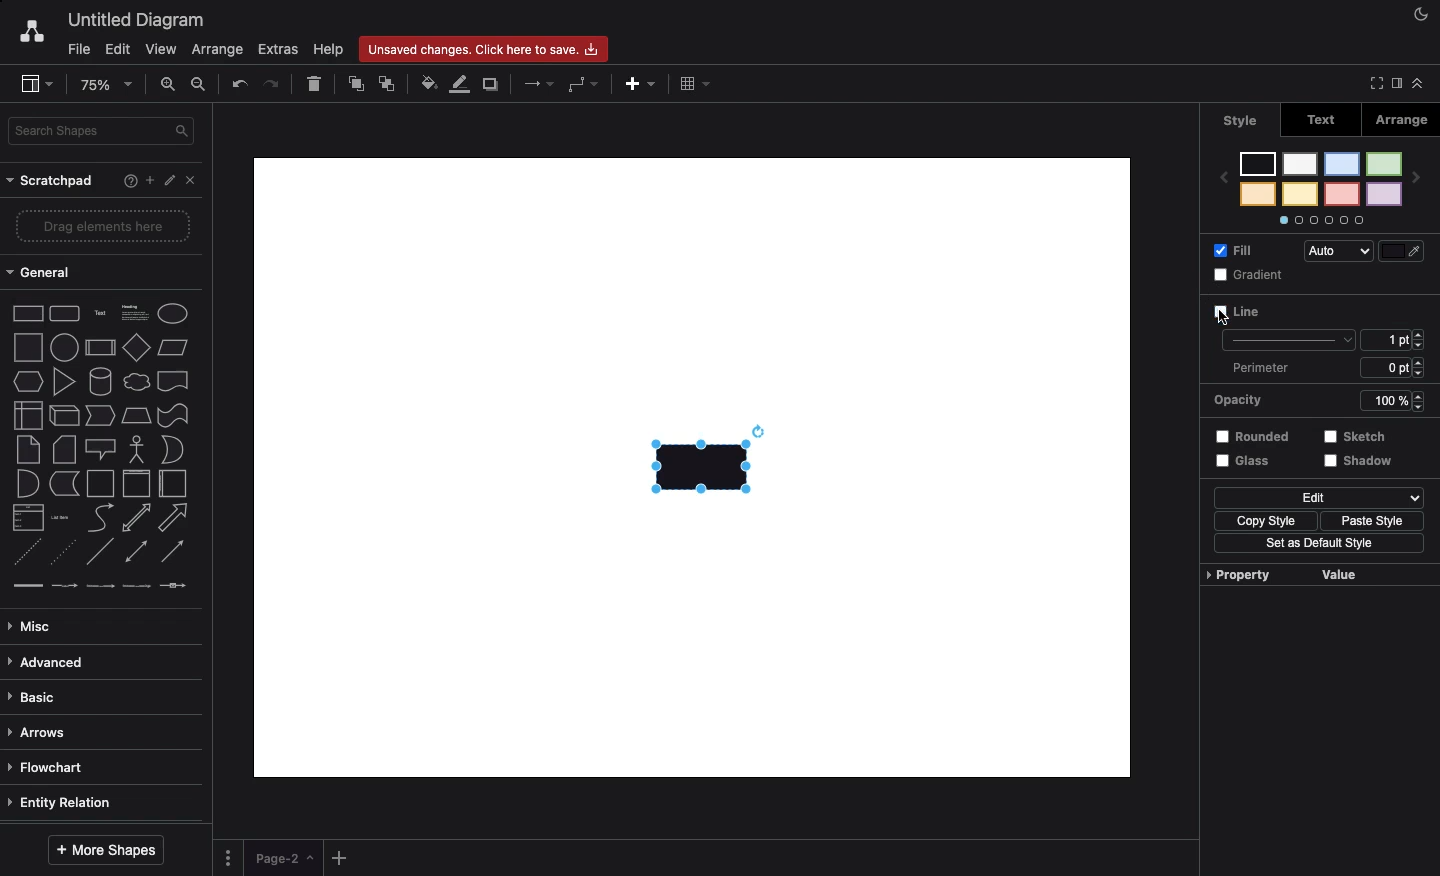 The image size is (1440, 876). Describe the element at coordinates (56, 662) in the screenshot. I see `Advanced` at that location.